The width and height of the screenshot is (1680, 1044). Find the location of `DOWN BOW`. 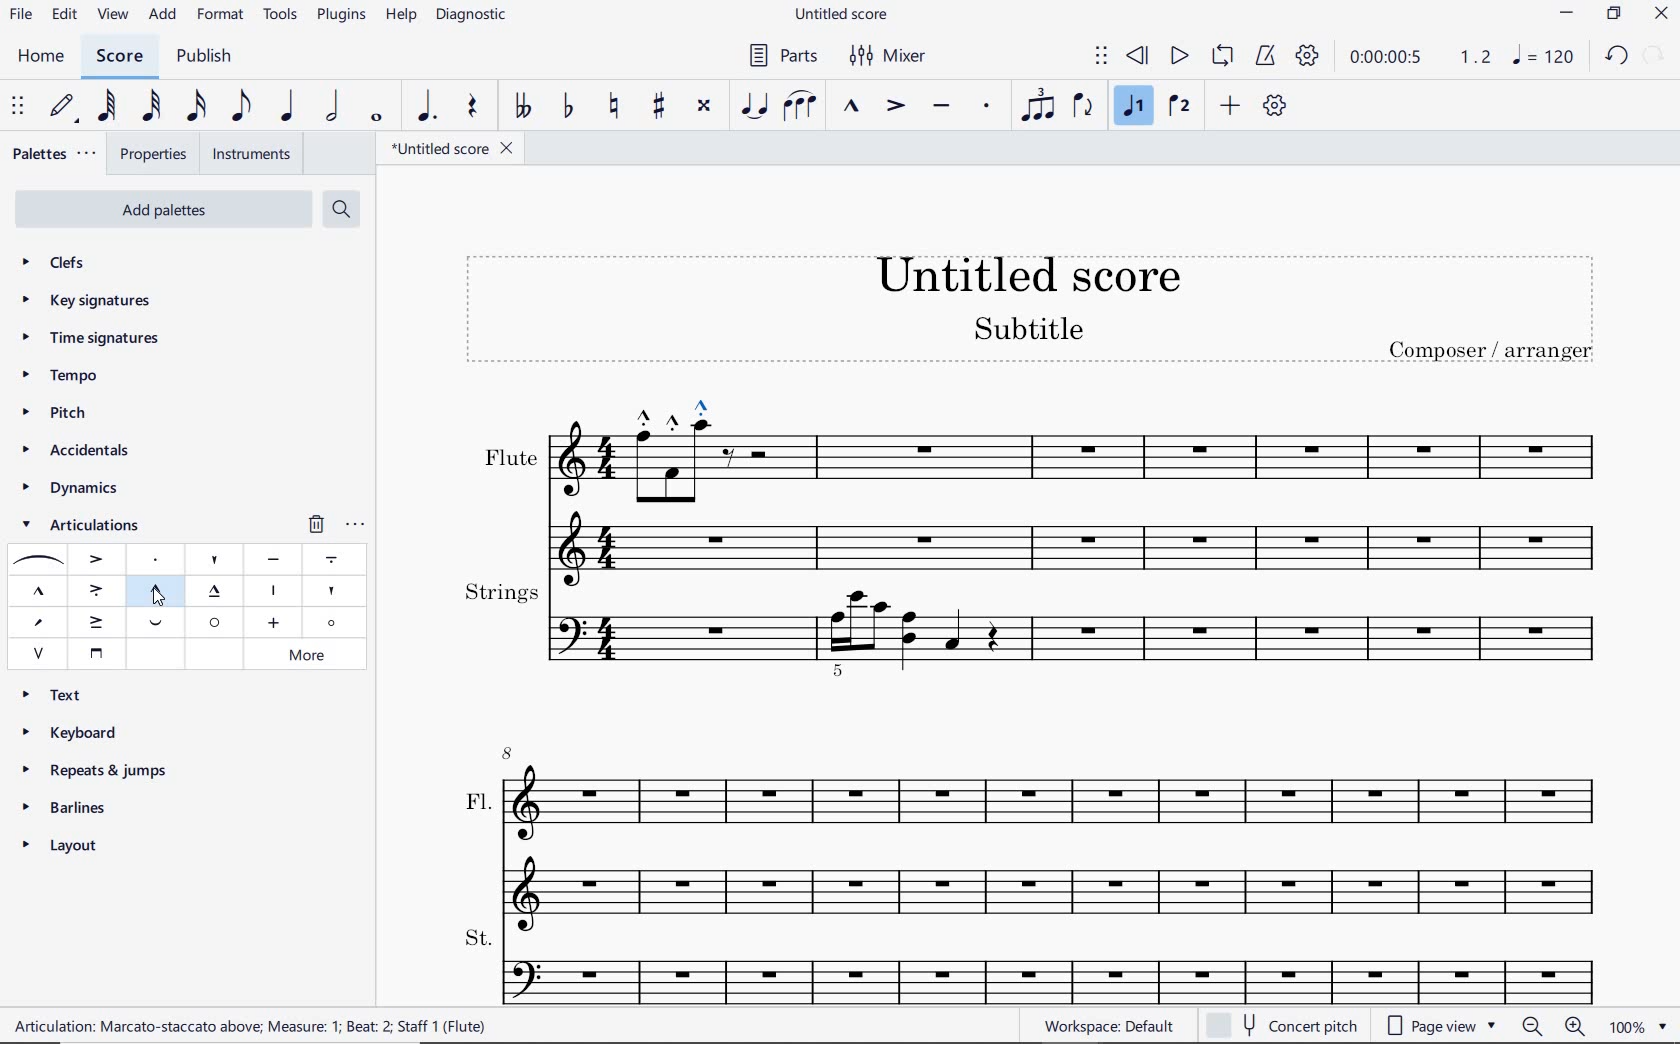

DOWN BOW is located at coordinates (94, 652).